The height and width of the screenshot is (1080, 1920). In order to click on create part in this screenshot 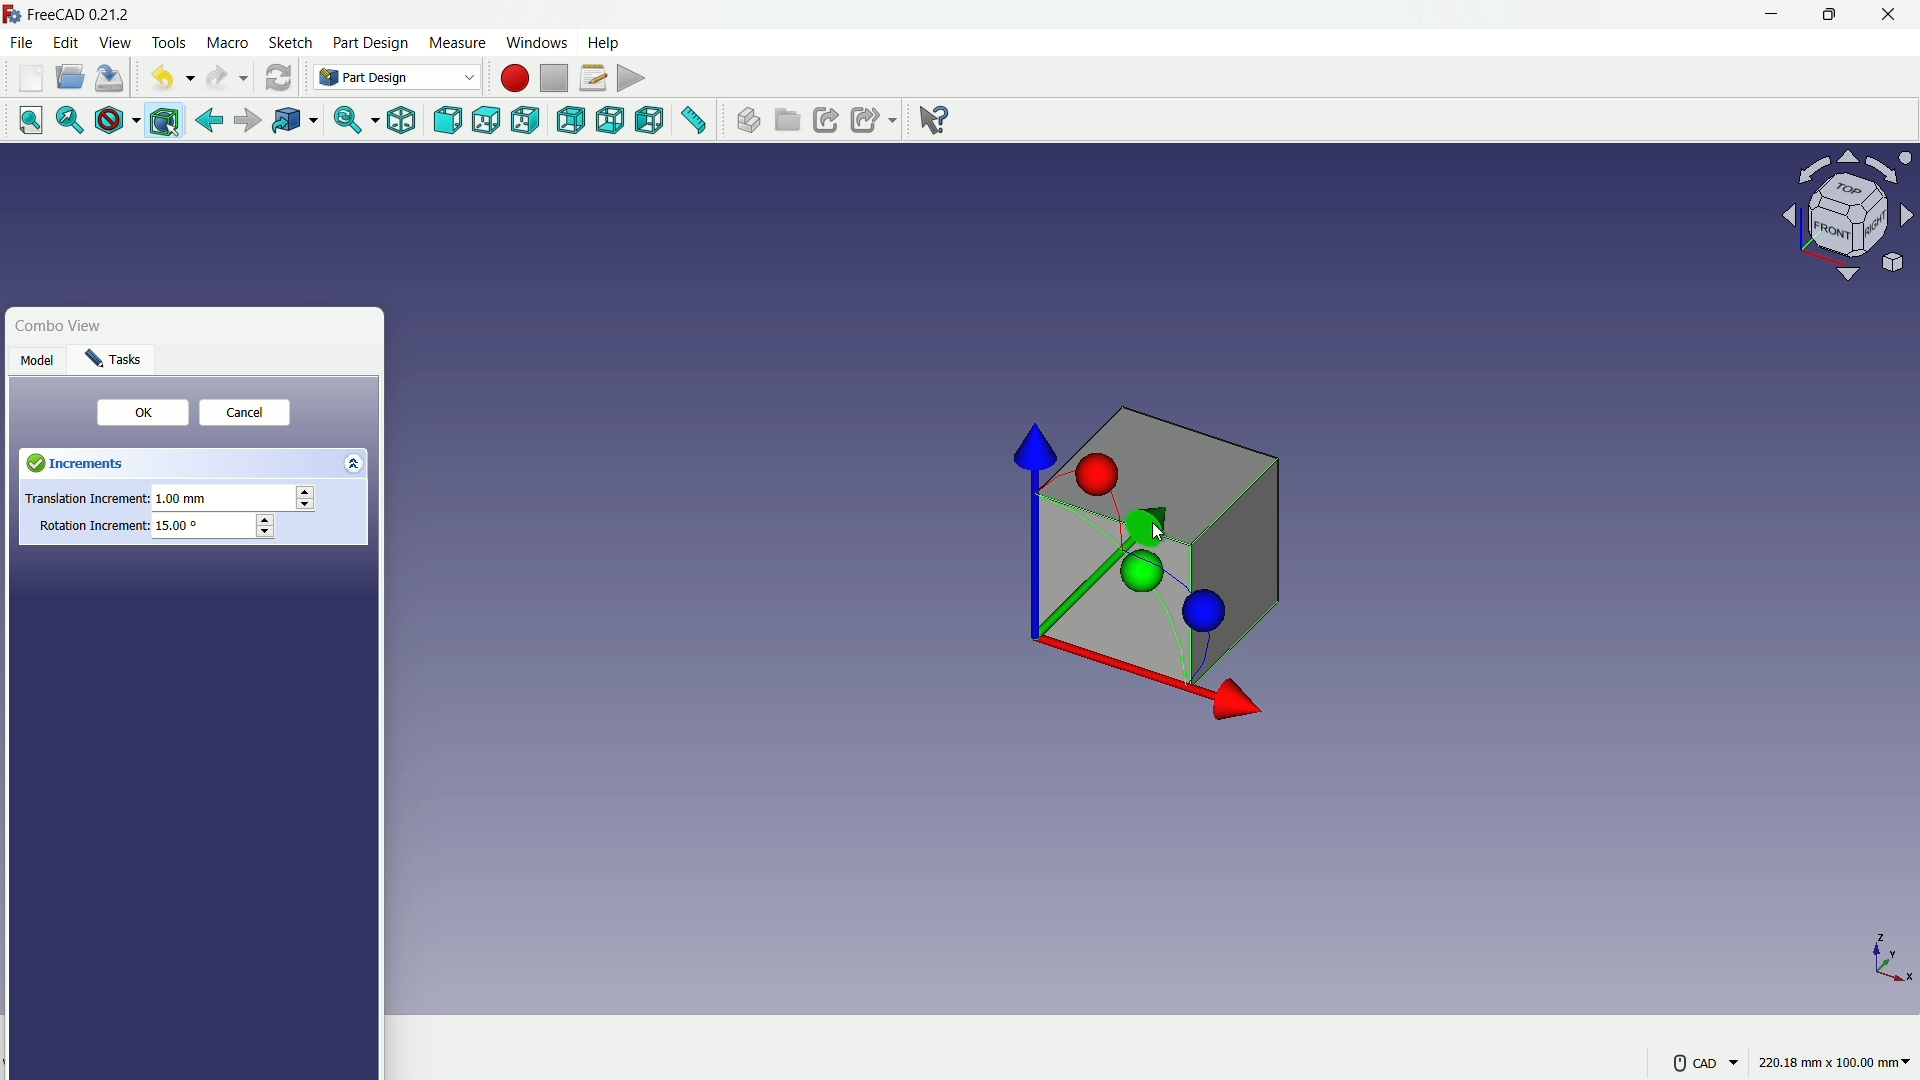, I will do `click(746, 121)`.